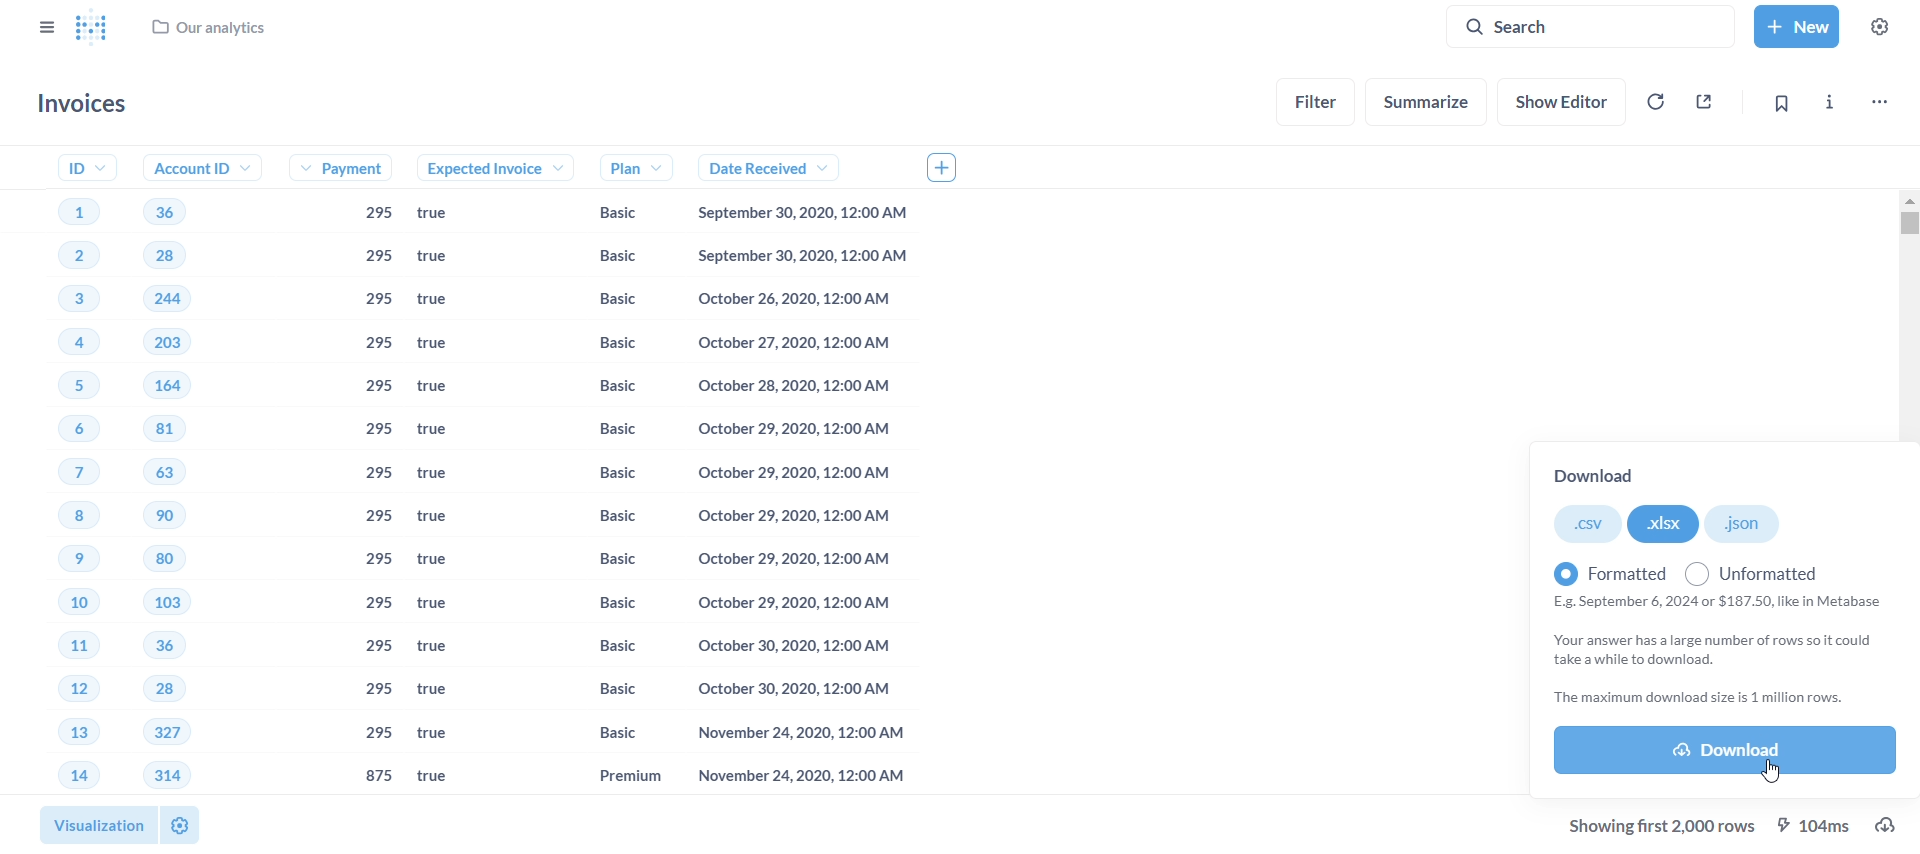 This screenshot has width=1920, height=854. What do you see at coordinates (76, 167) in the screenshot?
I see `ID` at bounding box center [76, 167].